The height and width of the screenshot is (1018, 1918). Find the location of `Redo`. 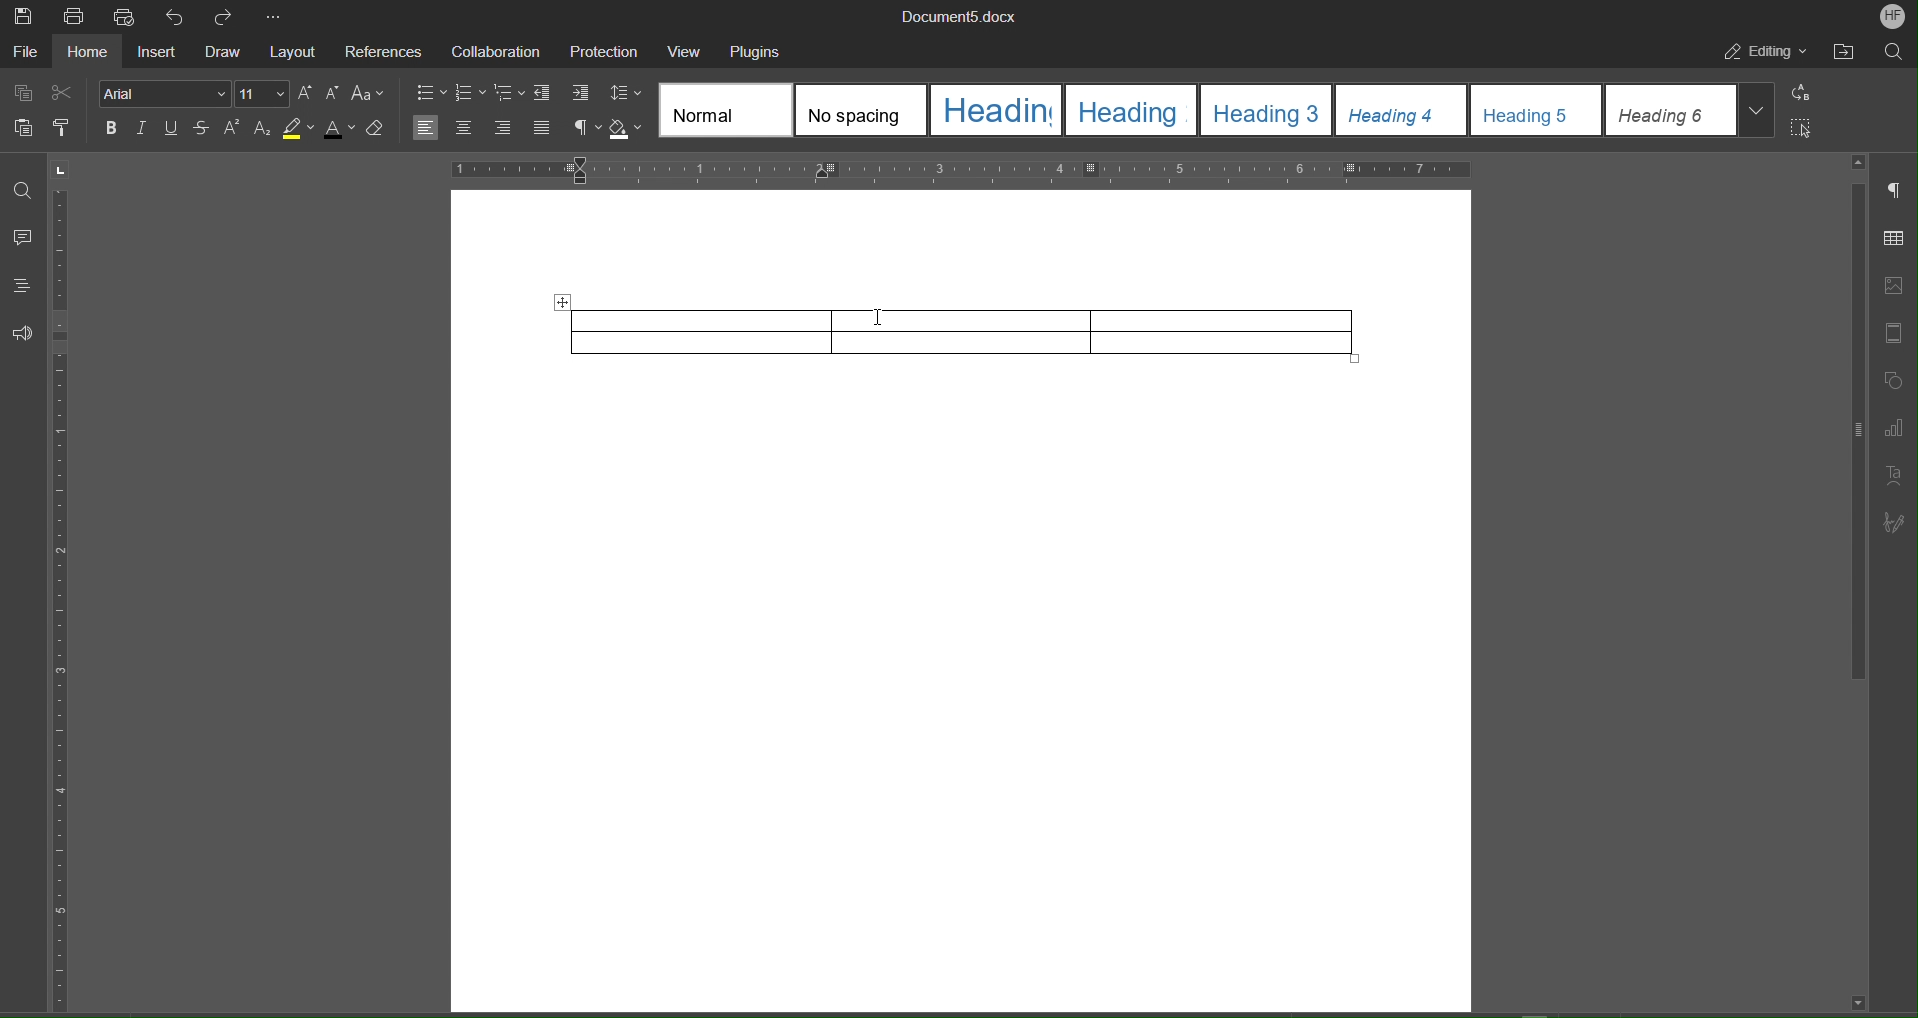

Redo is located at coordinates (231, 17).